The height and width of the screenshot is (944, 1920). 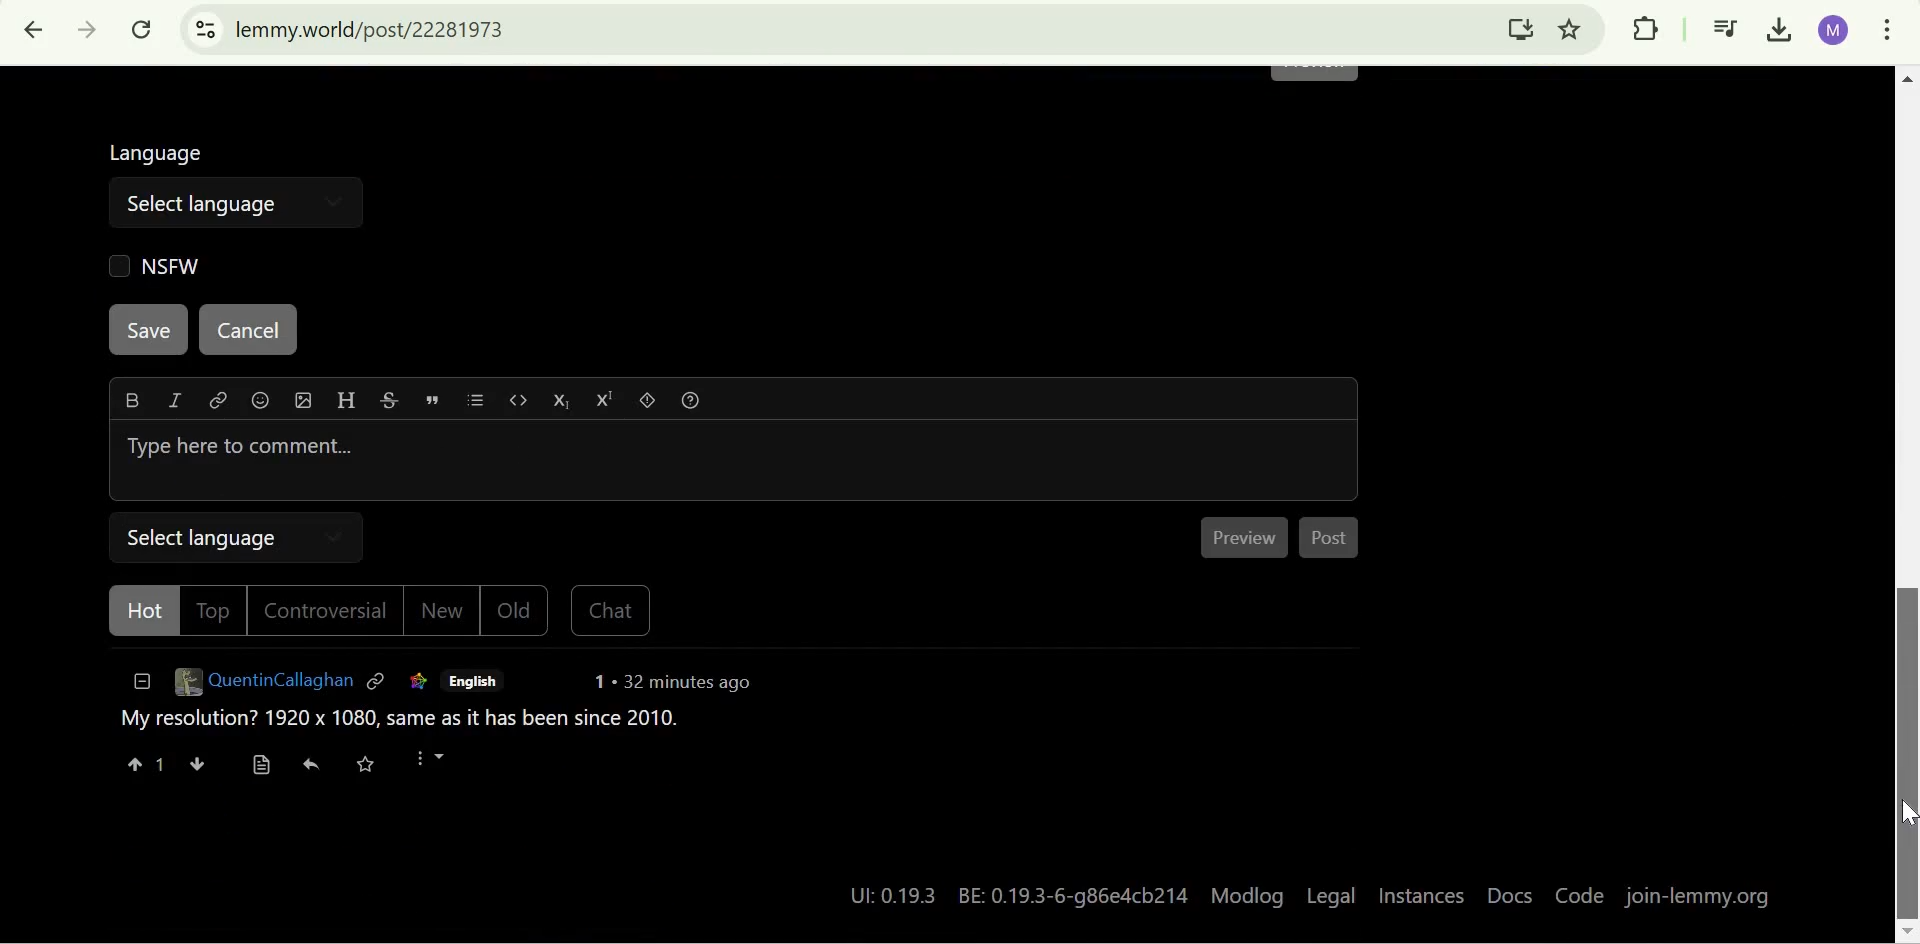 What do you see at coordinates (1701, 897) in the screenshot?
I see `join-lemmy.org` at bounding box center [1701, 897].